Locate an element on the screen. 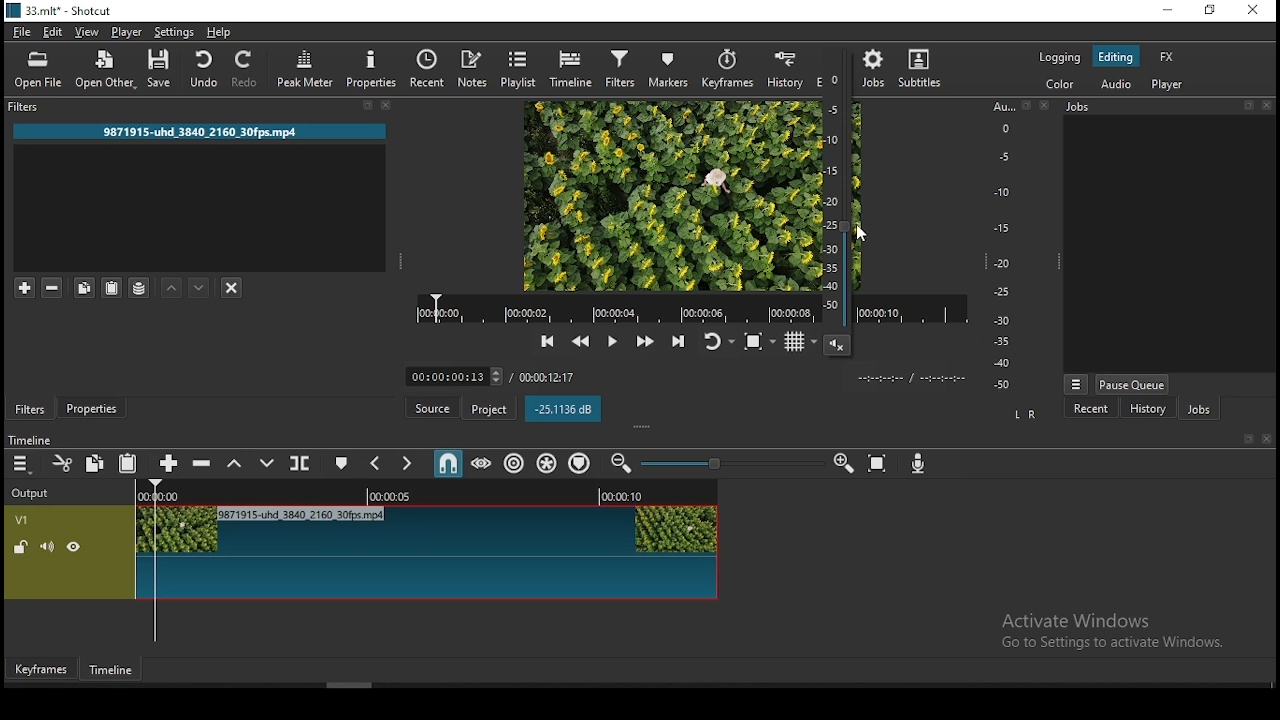 This screenshot has height=720, width=1280. scrub while dragging is located at coordinates (482, 464).